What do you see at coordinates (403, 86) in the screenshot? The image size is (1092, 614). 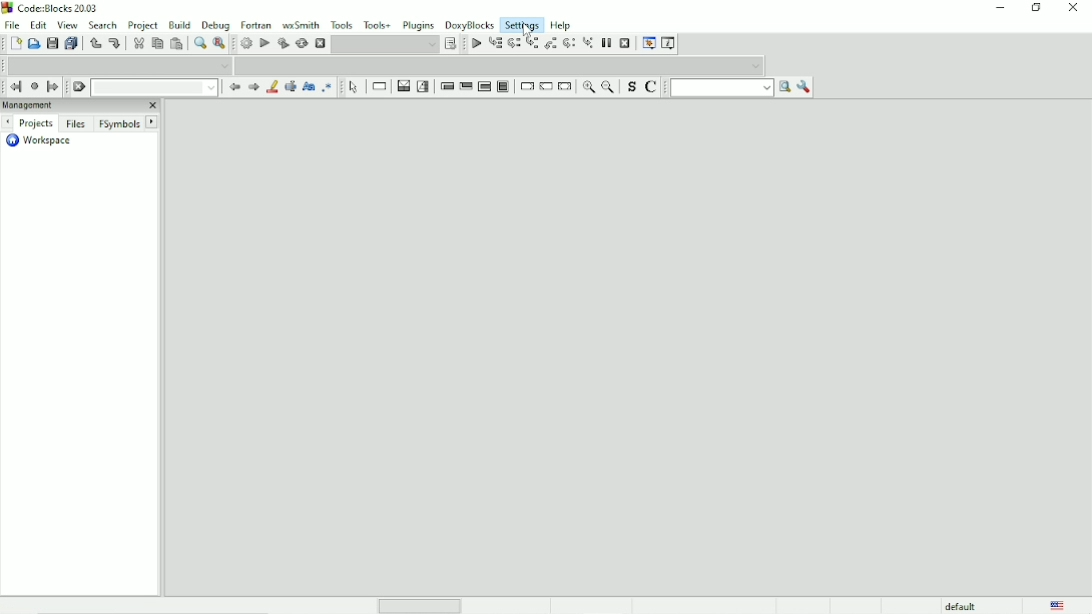 I see `Decision` at bounding box center [403, 86].